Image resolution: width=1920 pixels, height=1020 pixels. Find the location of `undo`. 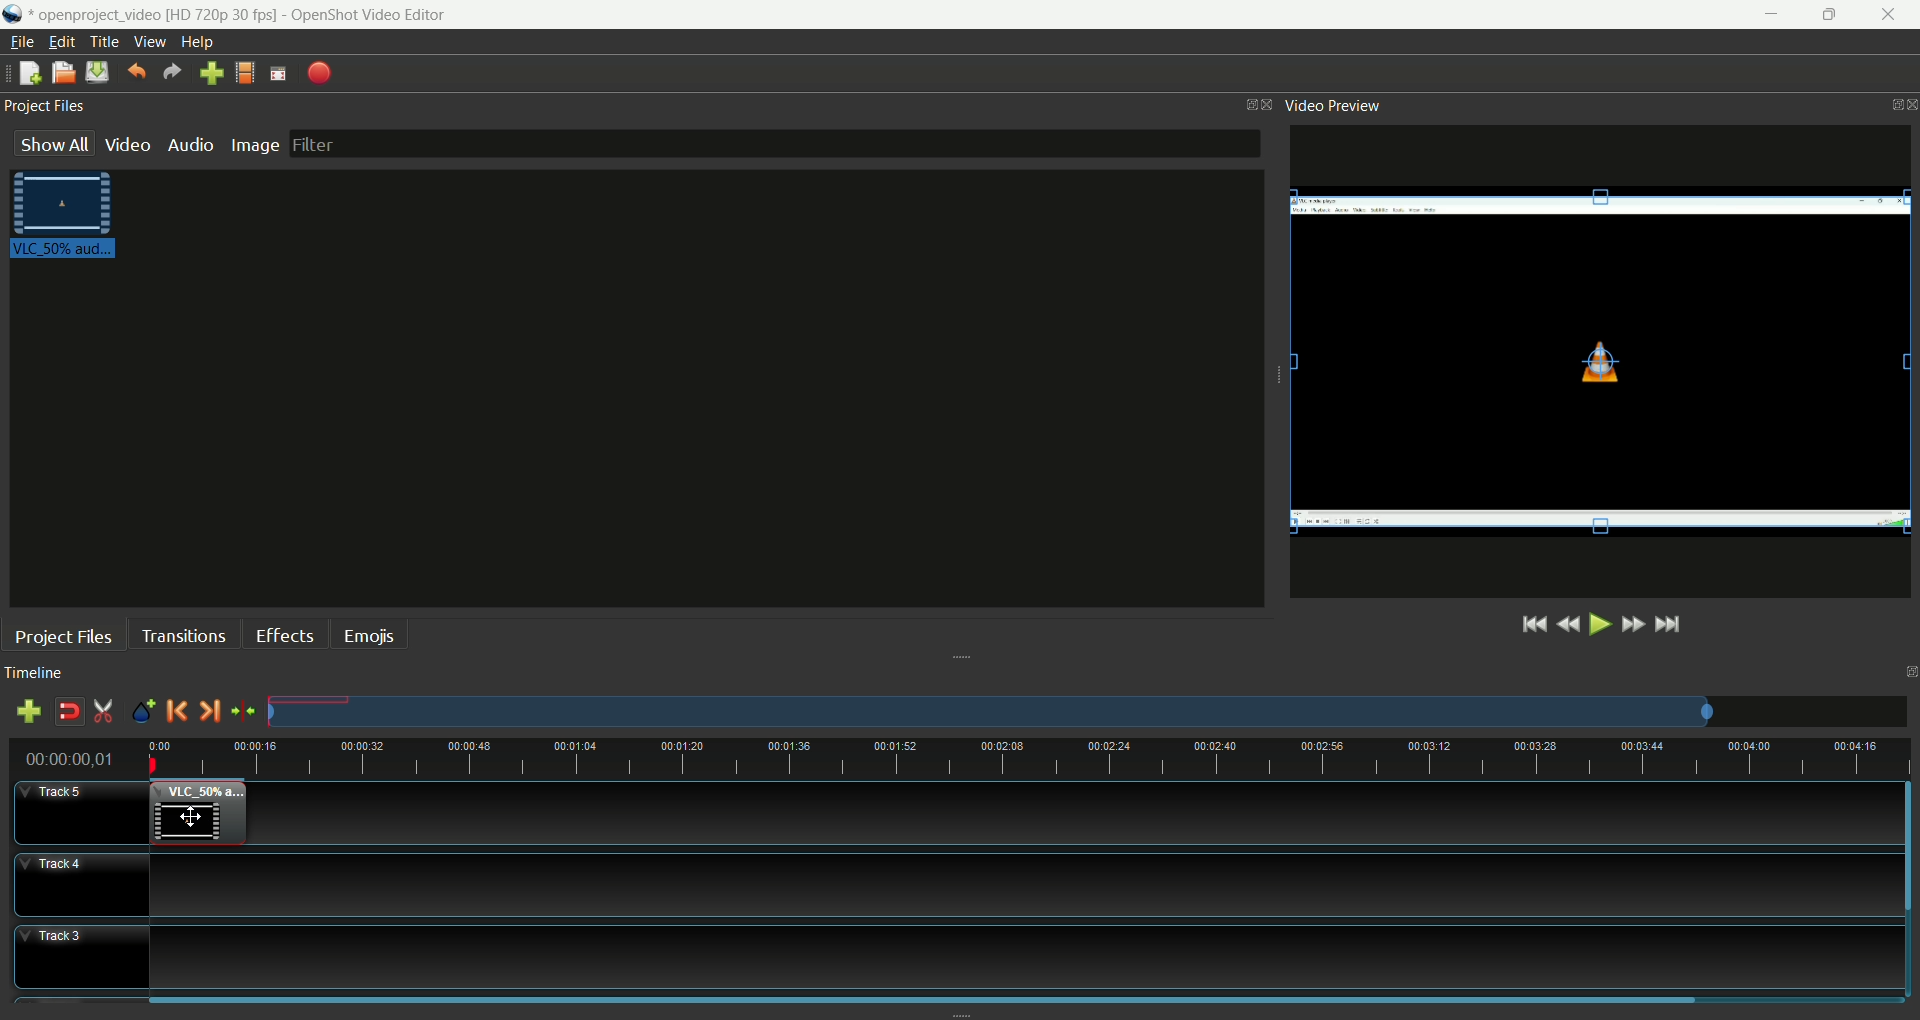

undo is located at coordinates (137, 73).